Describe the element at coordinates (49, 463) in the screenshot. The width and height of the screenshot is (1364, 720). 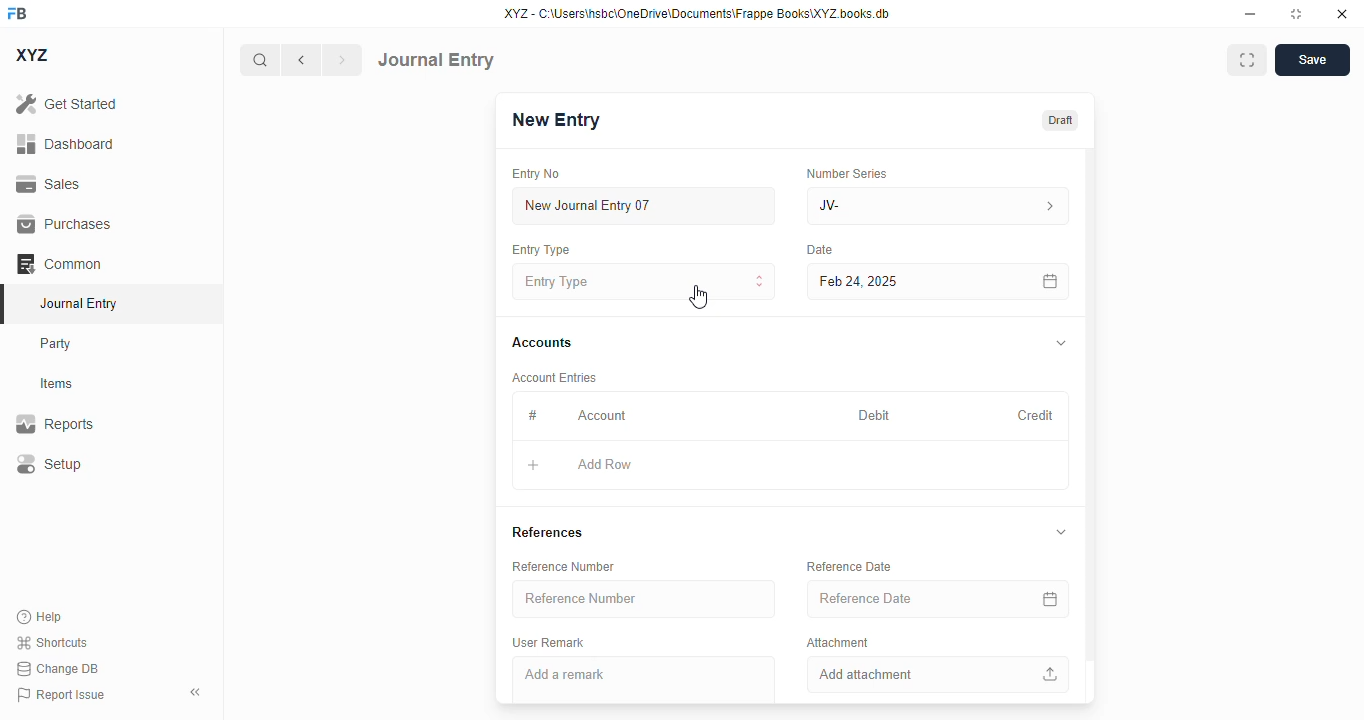
I see `setup` at that location.